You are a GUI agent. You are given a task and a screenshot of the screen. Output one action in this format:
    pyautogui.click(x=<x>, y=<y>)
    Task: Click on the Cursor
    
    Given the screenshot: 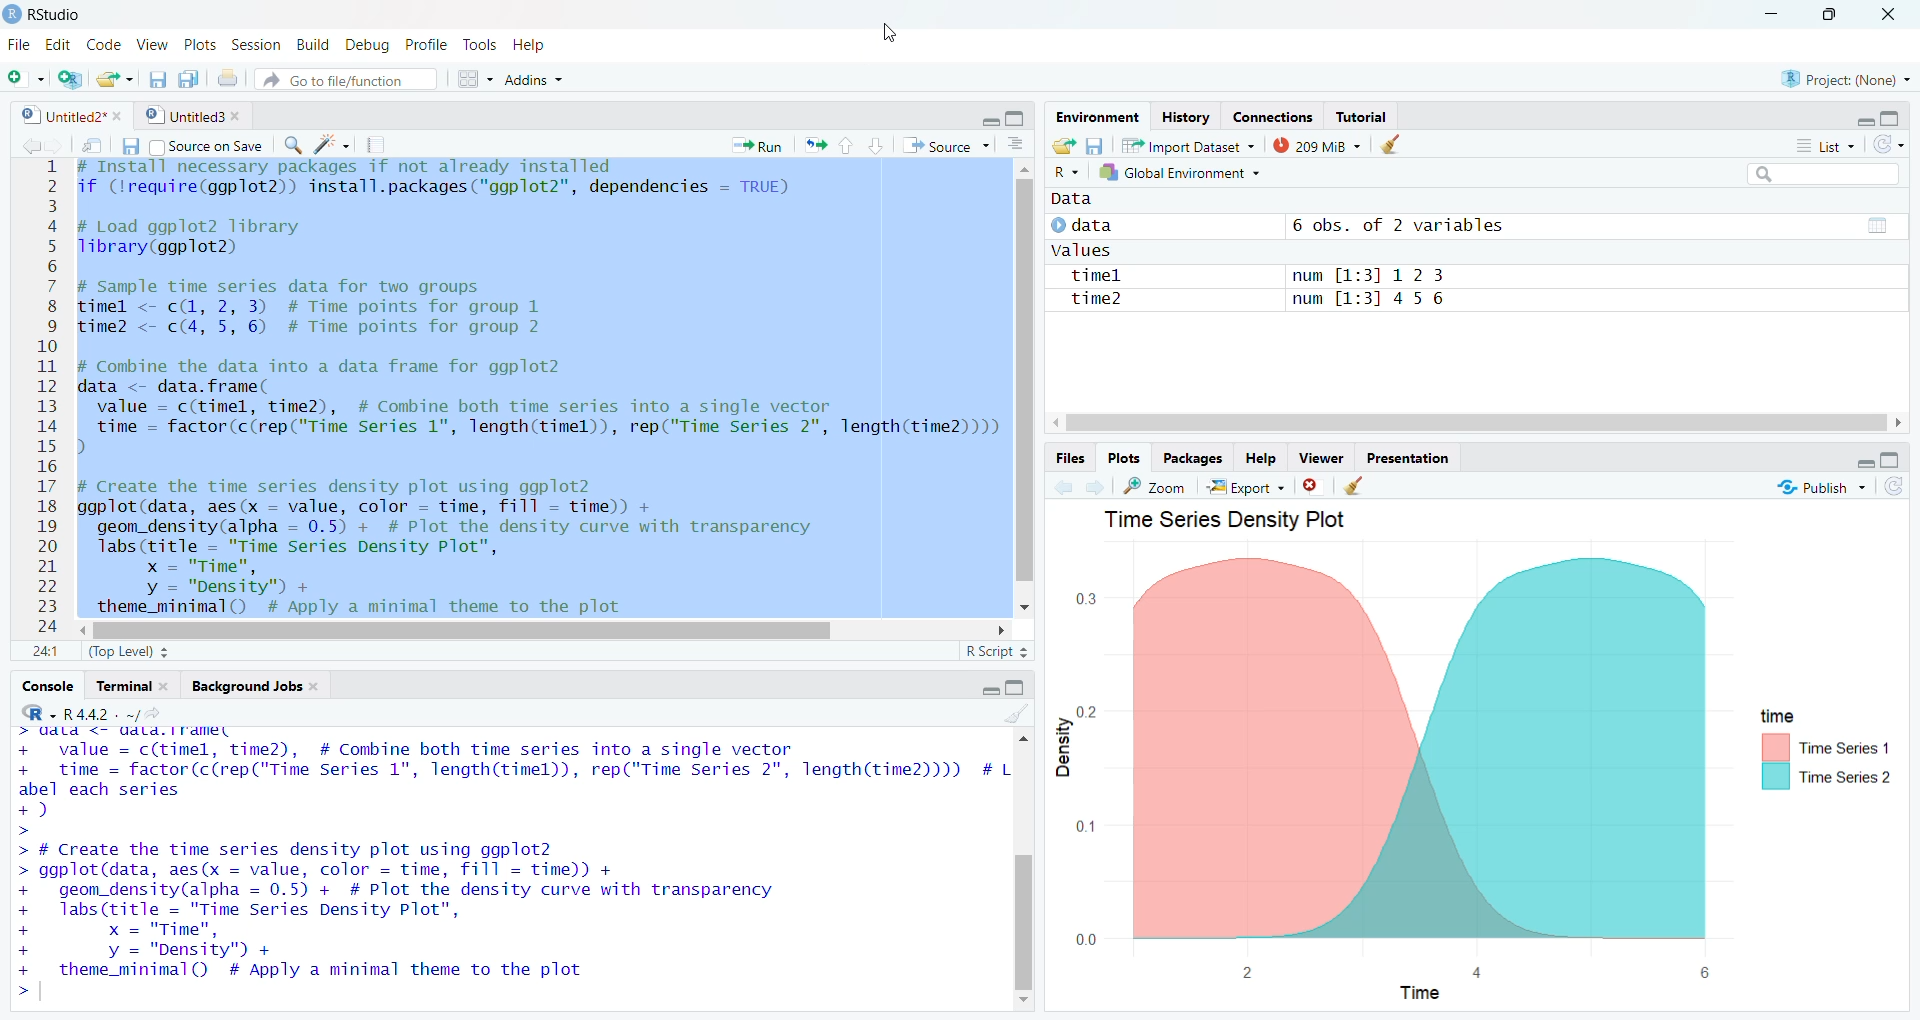 What is the action you would take?
    pyautogui.click(x=353, y=385)
    